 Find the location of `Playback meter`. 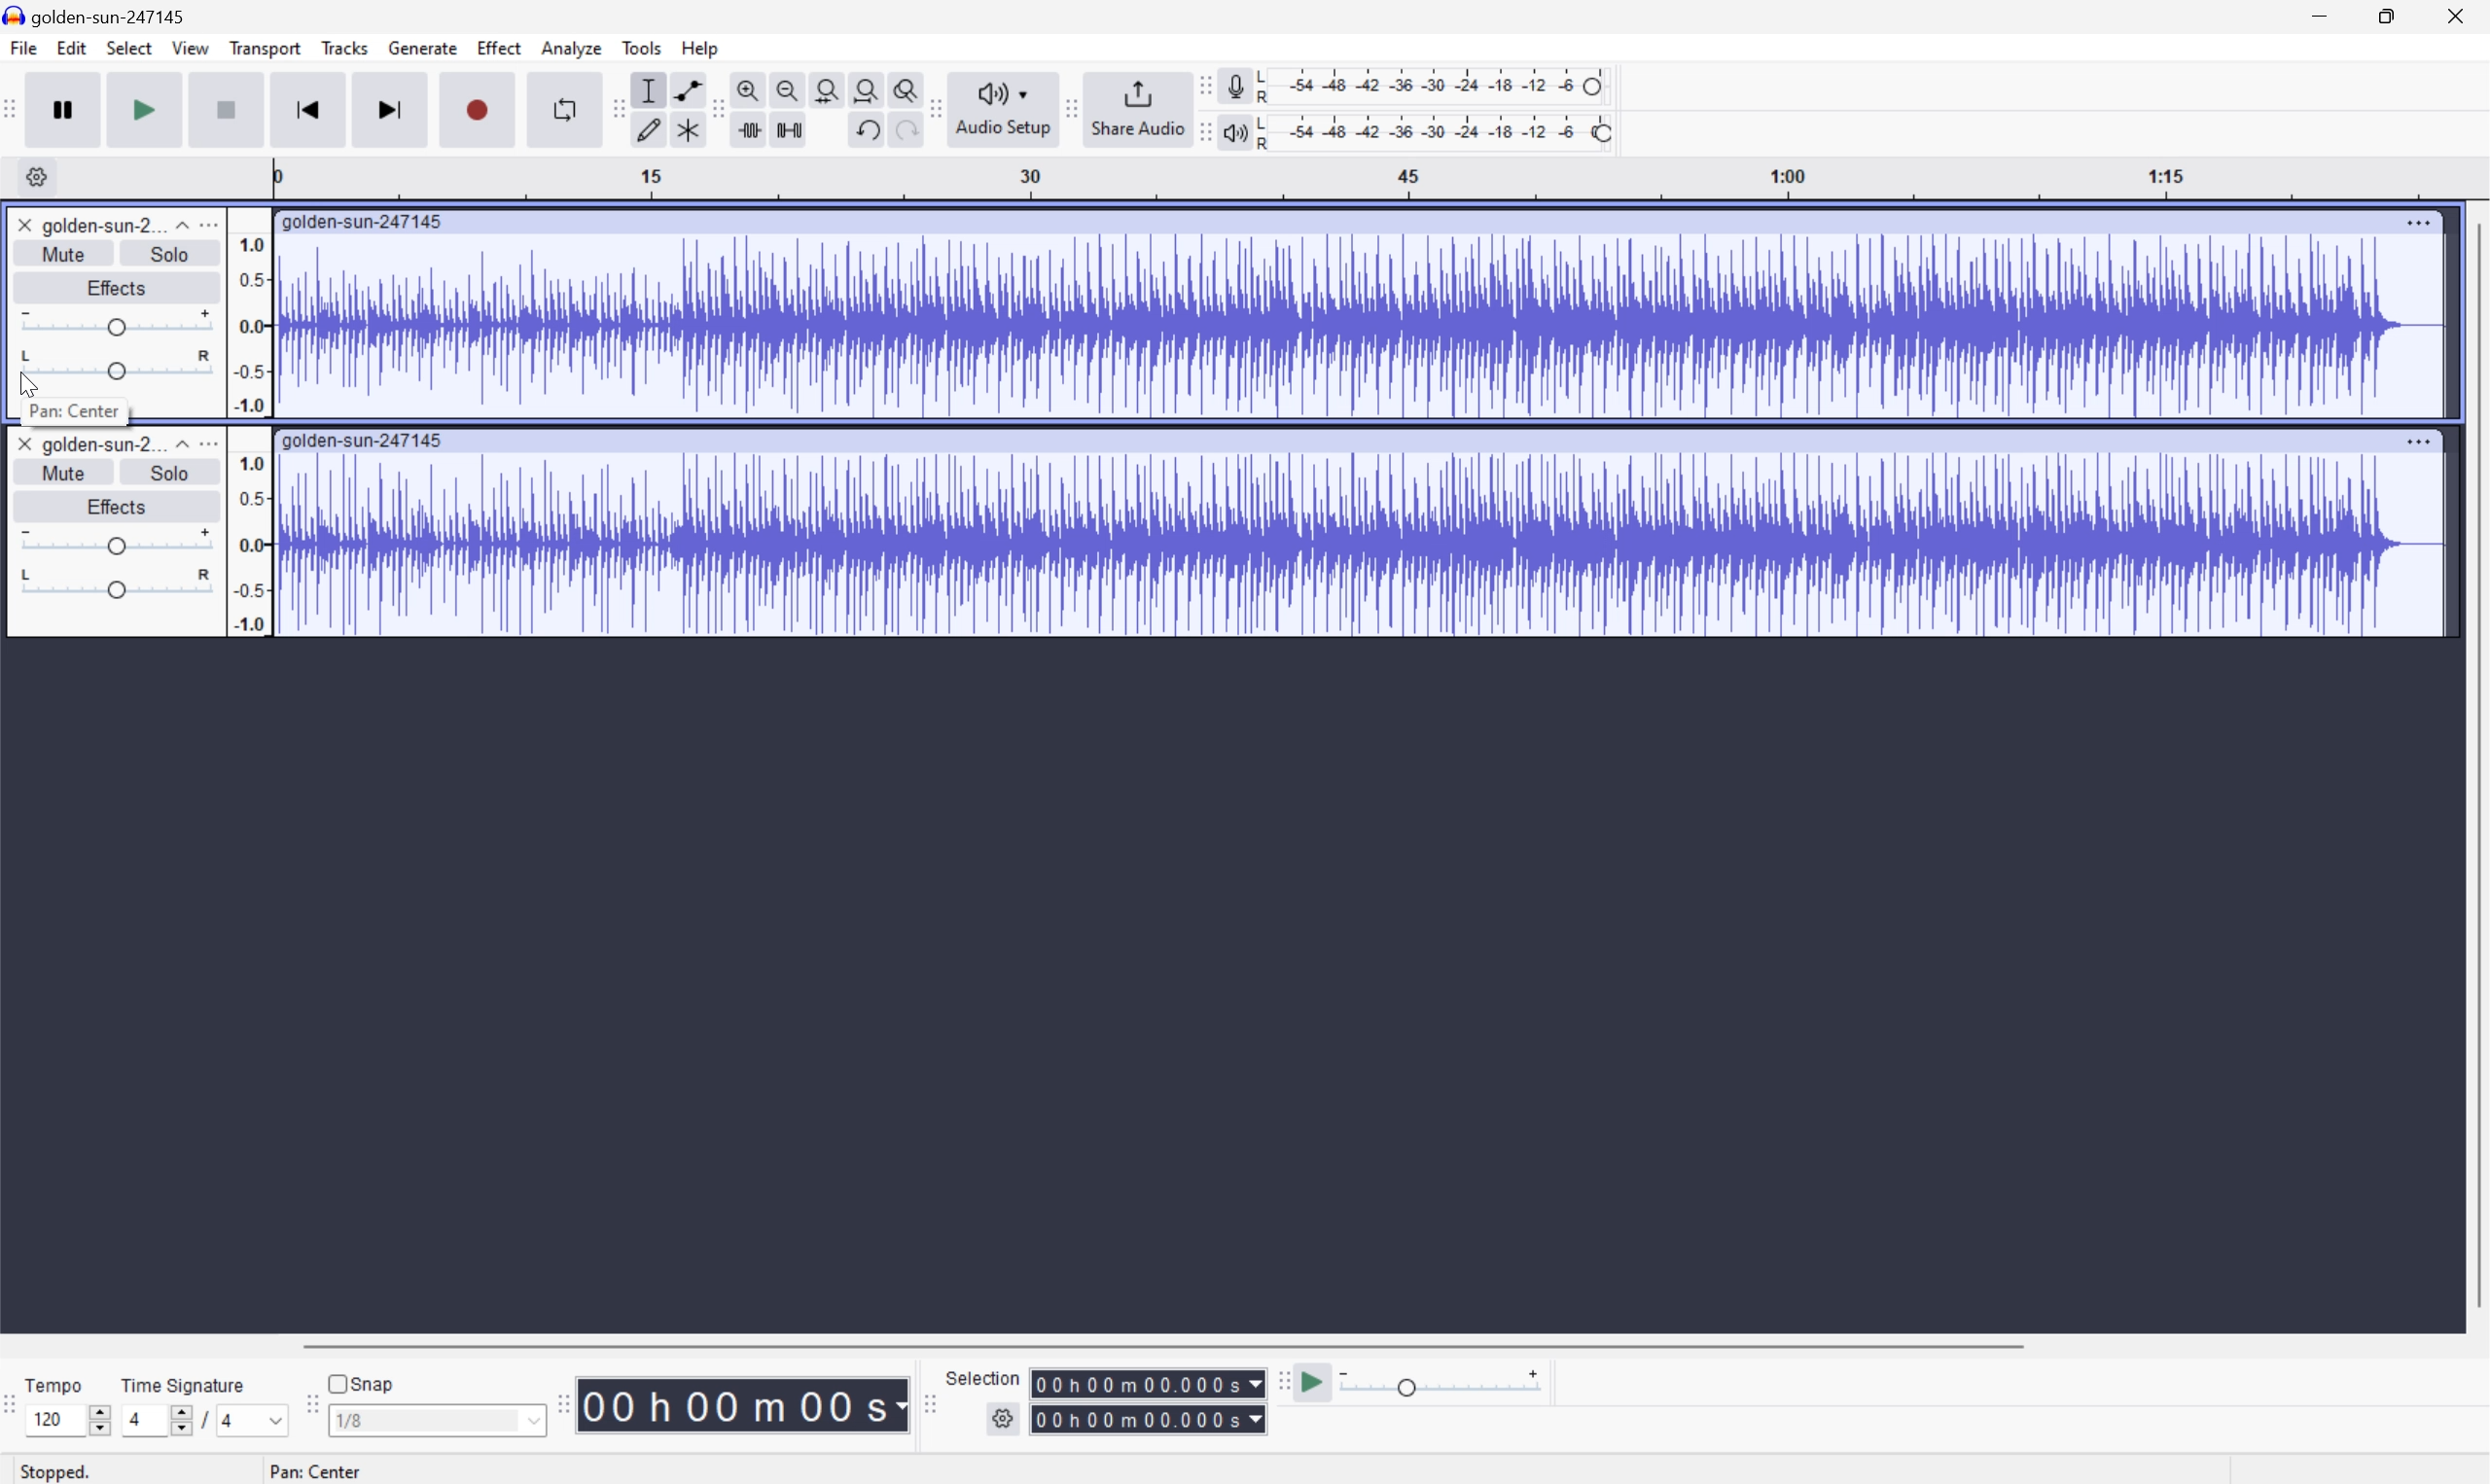

Playback meter is located at coordinates (1234, 131).